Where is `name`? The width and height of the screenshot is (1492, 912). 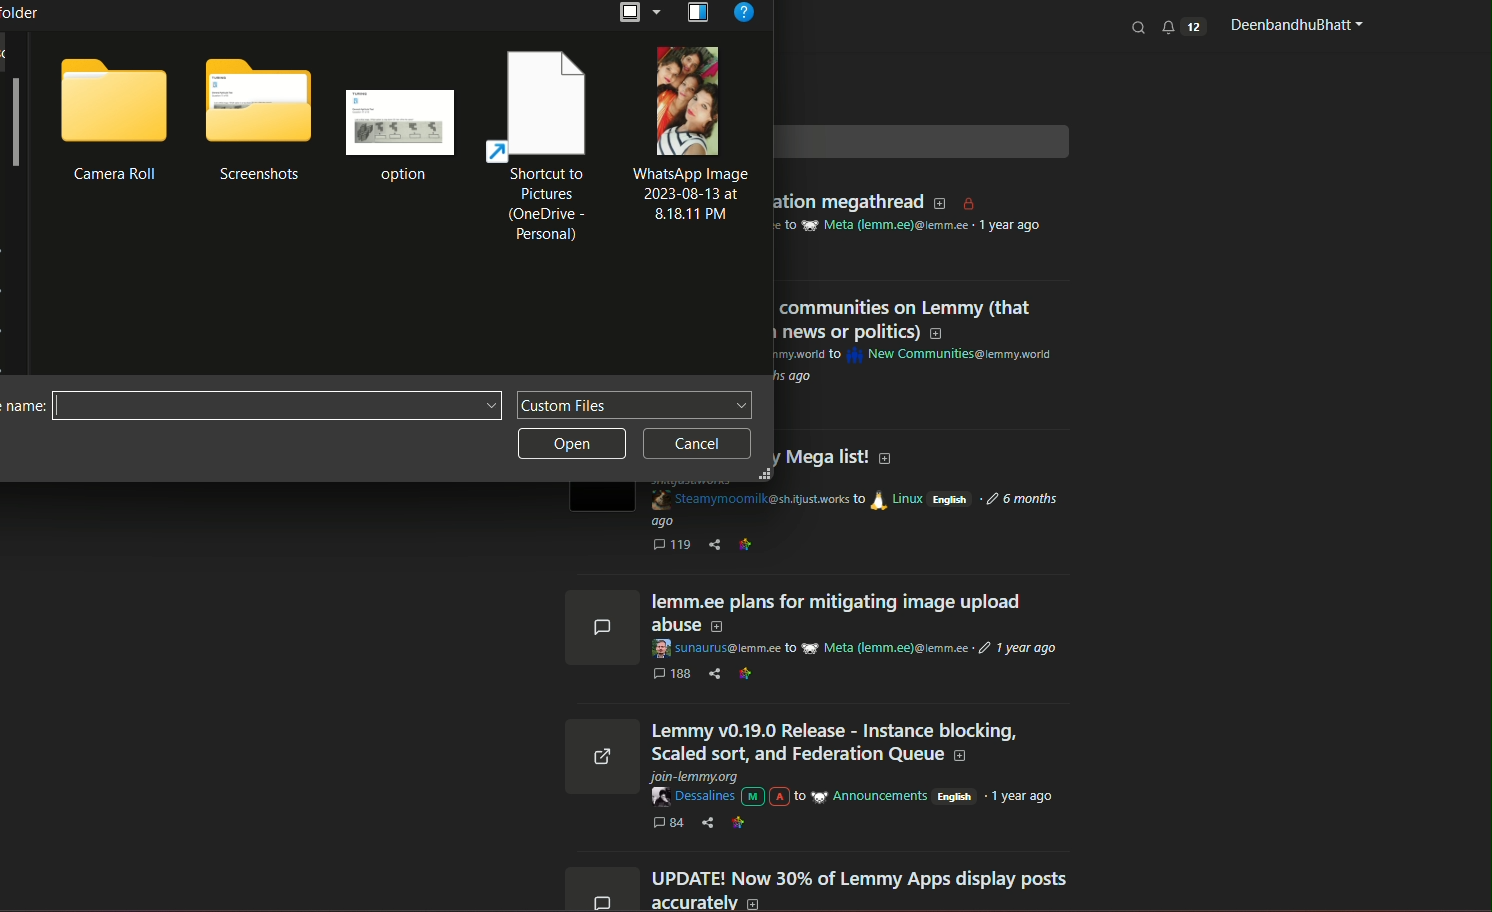 name is located at coordinates (22, 408).